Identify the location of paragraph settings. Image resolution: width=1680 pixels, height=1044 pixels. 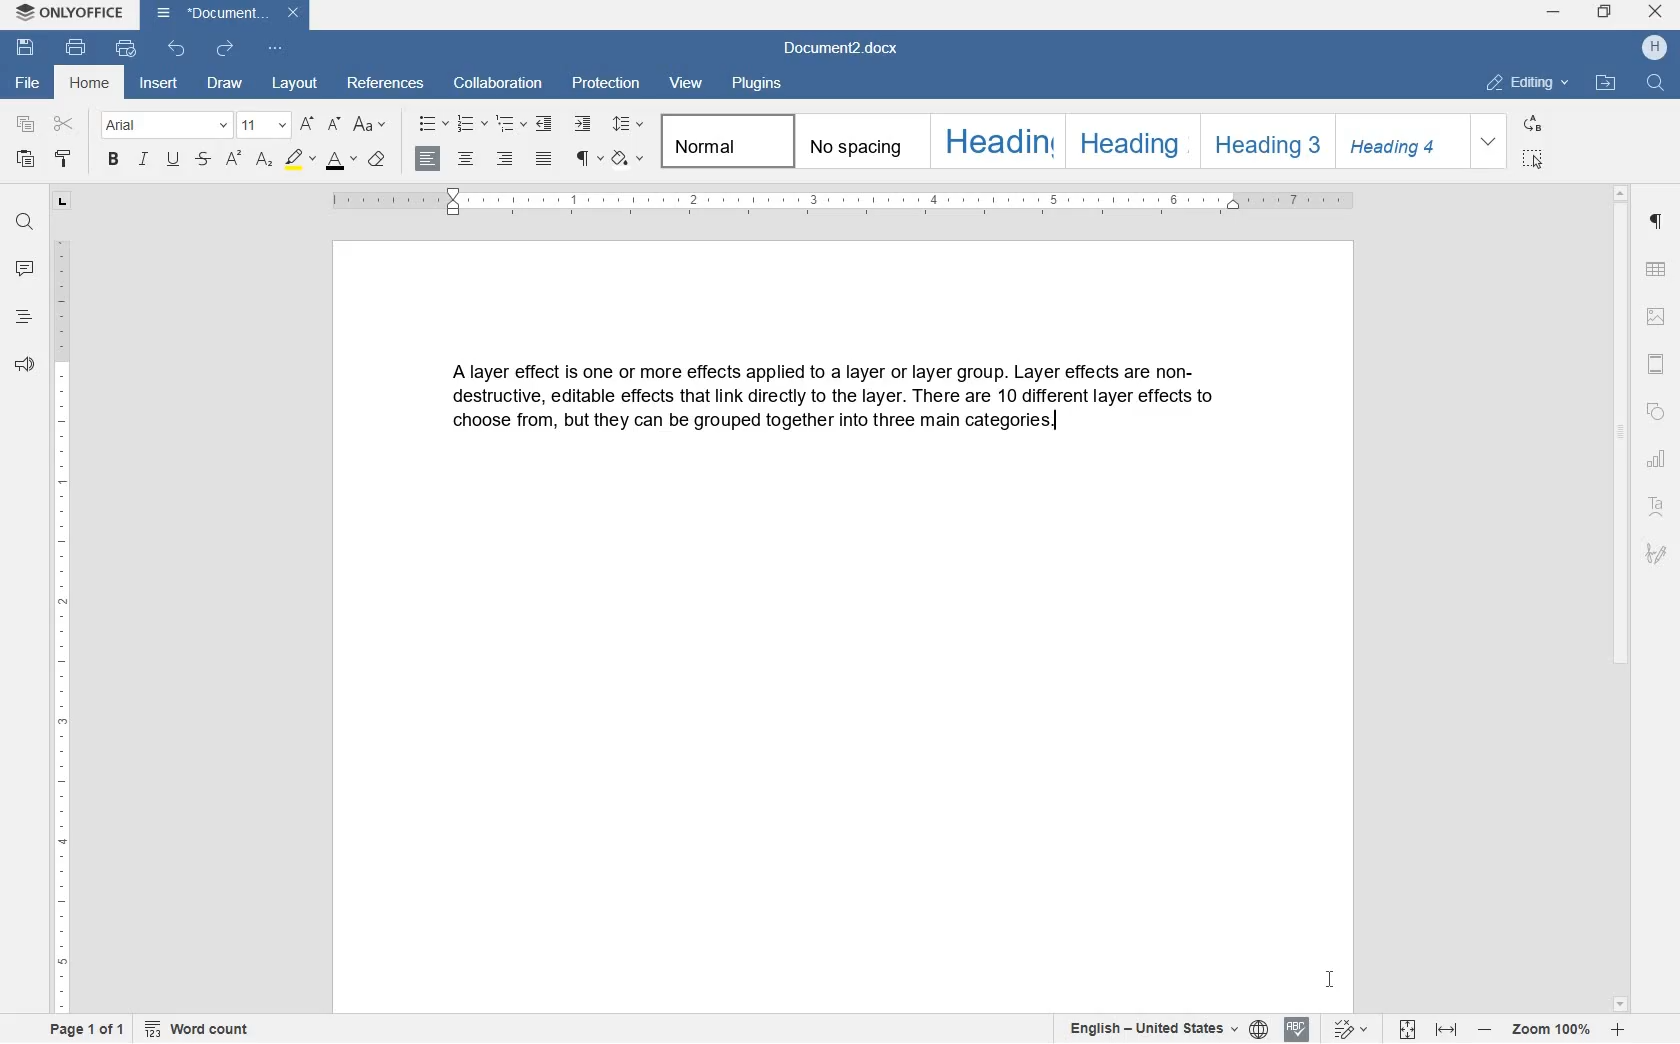
(1655, 222).